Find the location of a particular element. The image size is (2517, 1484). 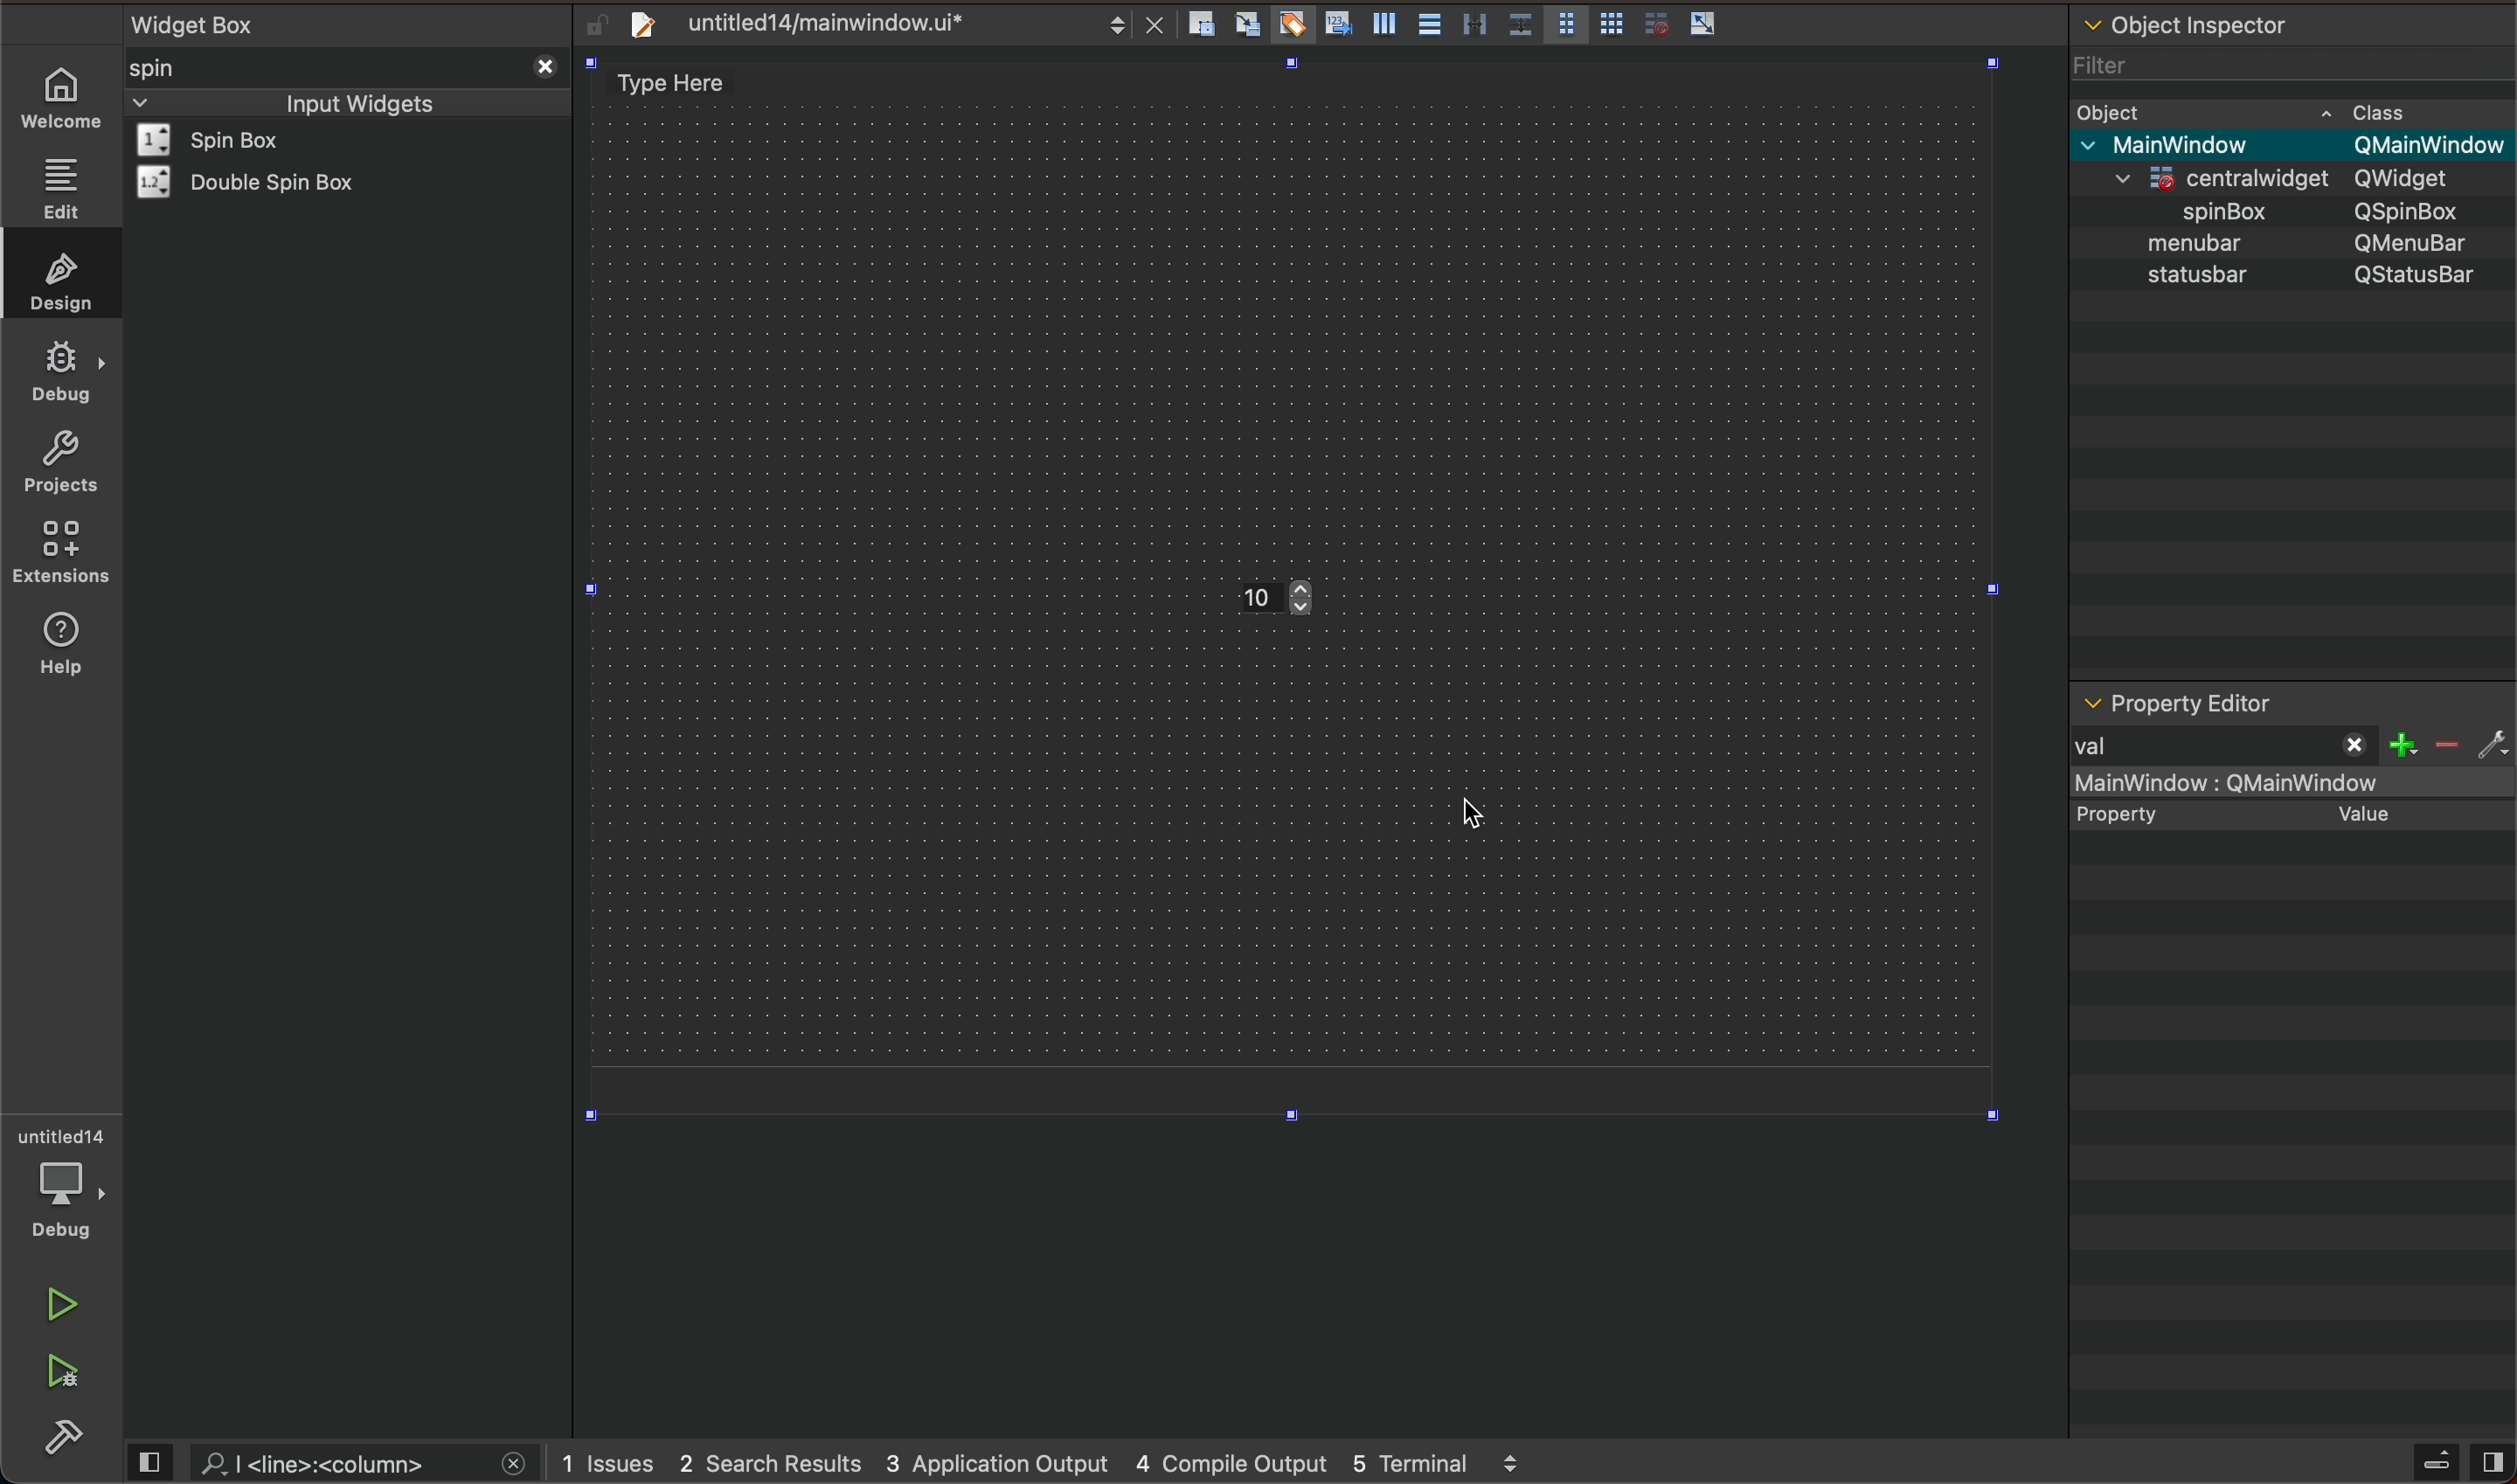

val filter is located at coordinates (2285, 747).